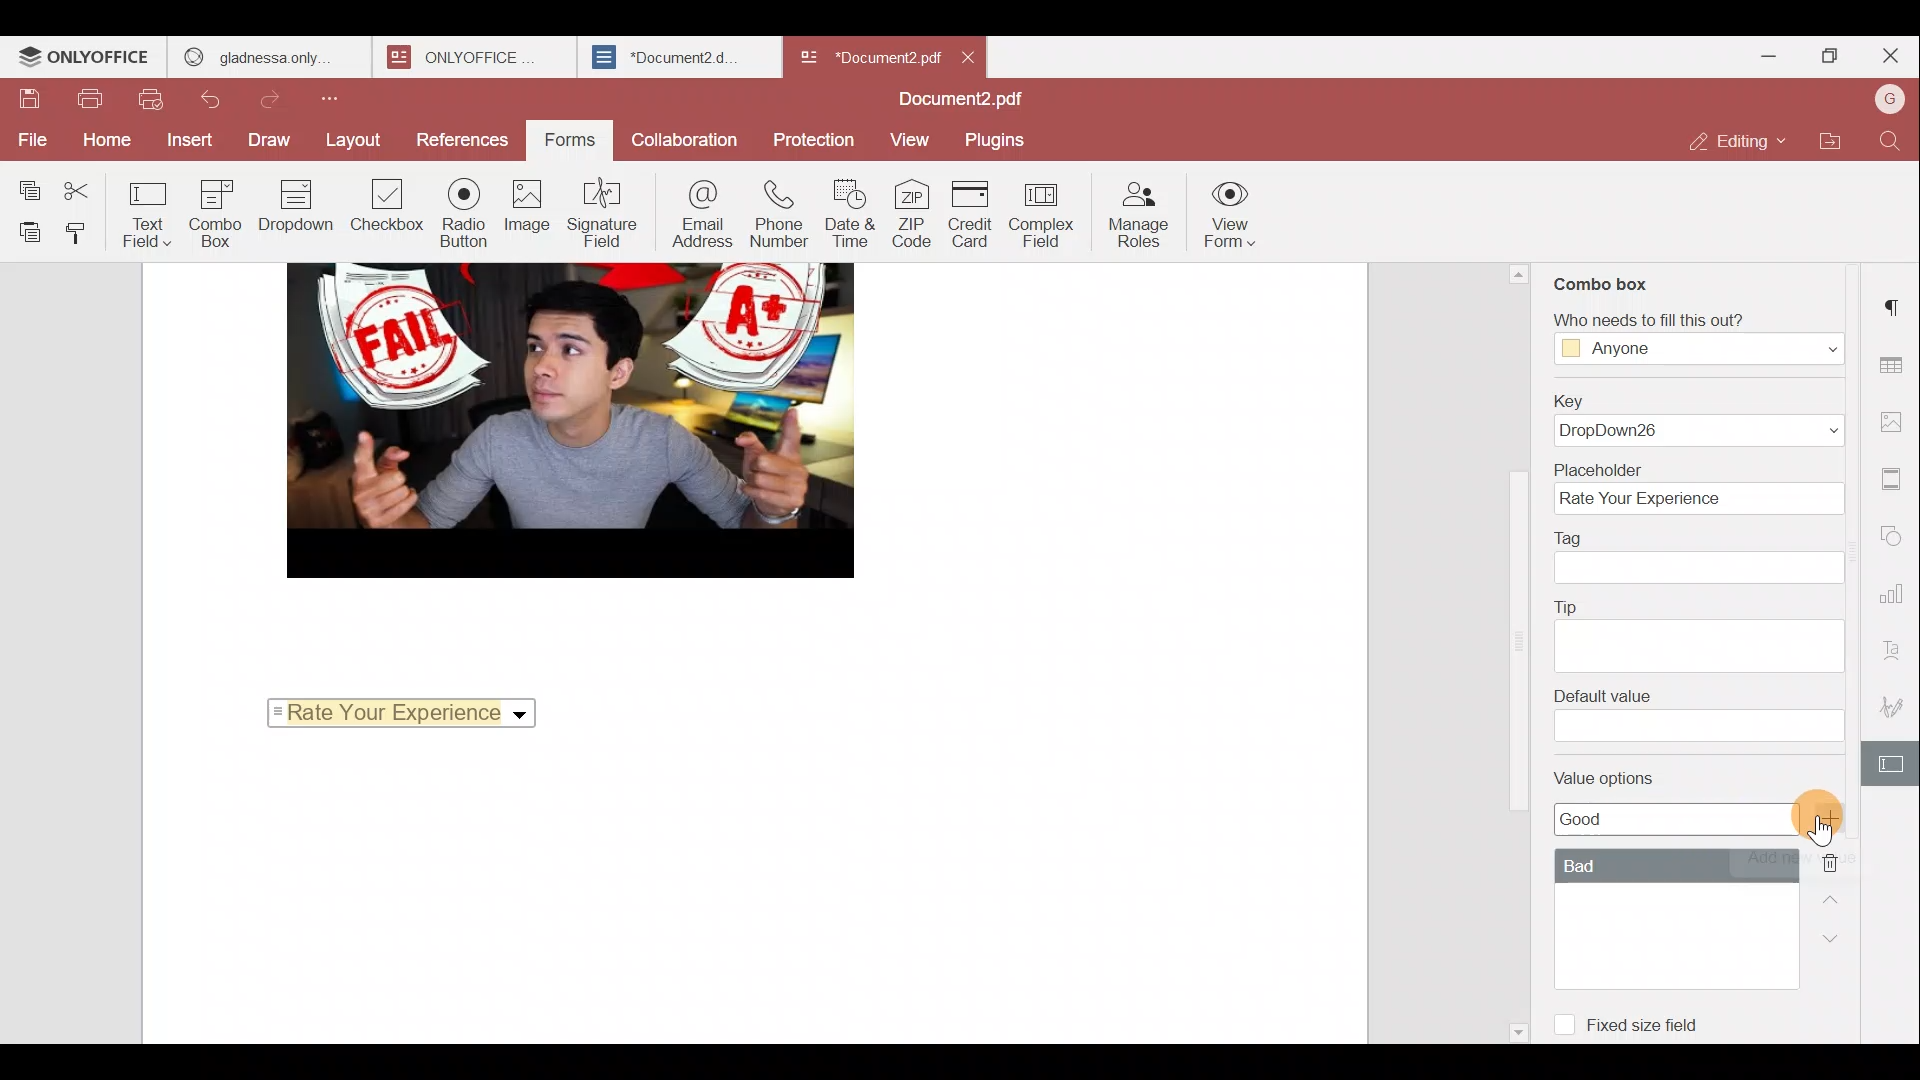 This screenshot has width=1920, height=1080. What do you see at coordinates (1834, 864) in the screenshot?
I see `Remove value` at bounding box center [1834, 864].